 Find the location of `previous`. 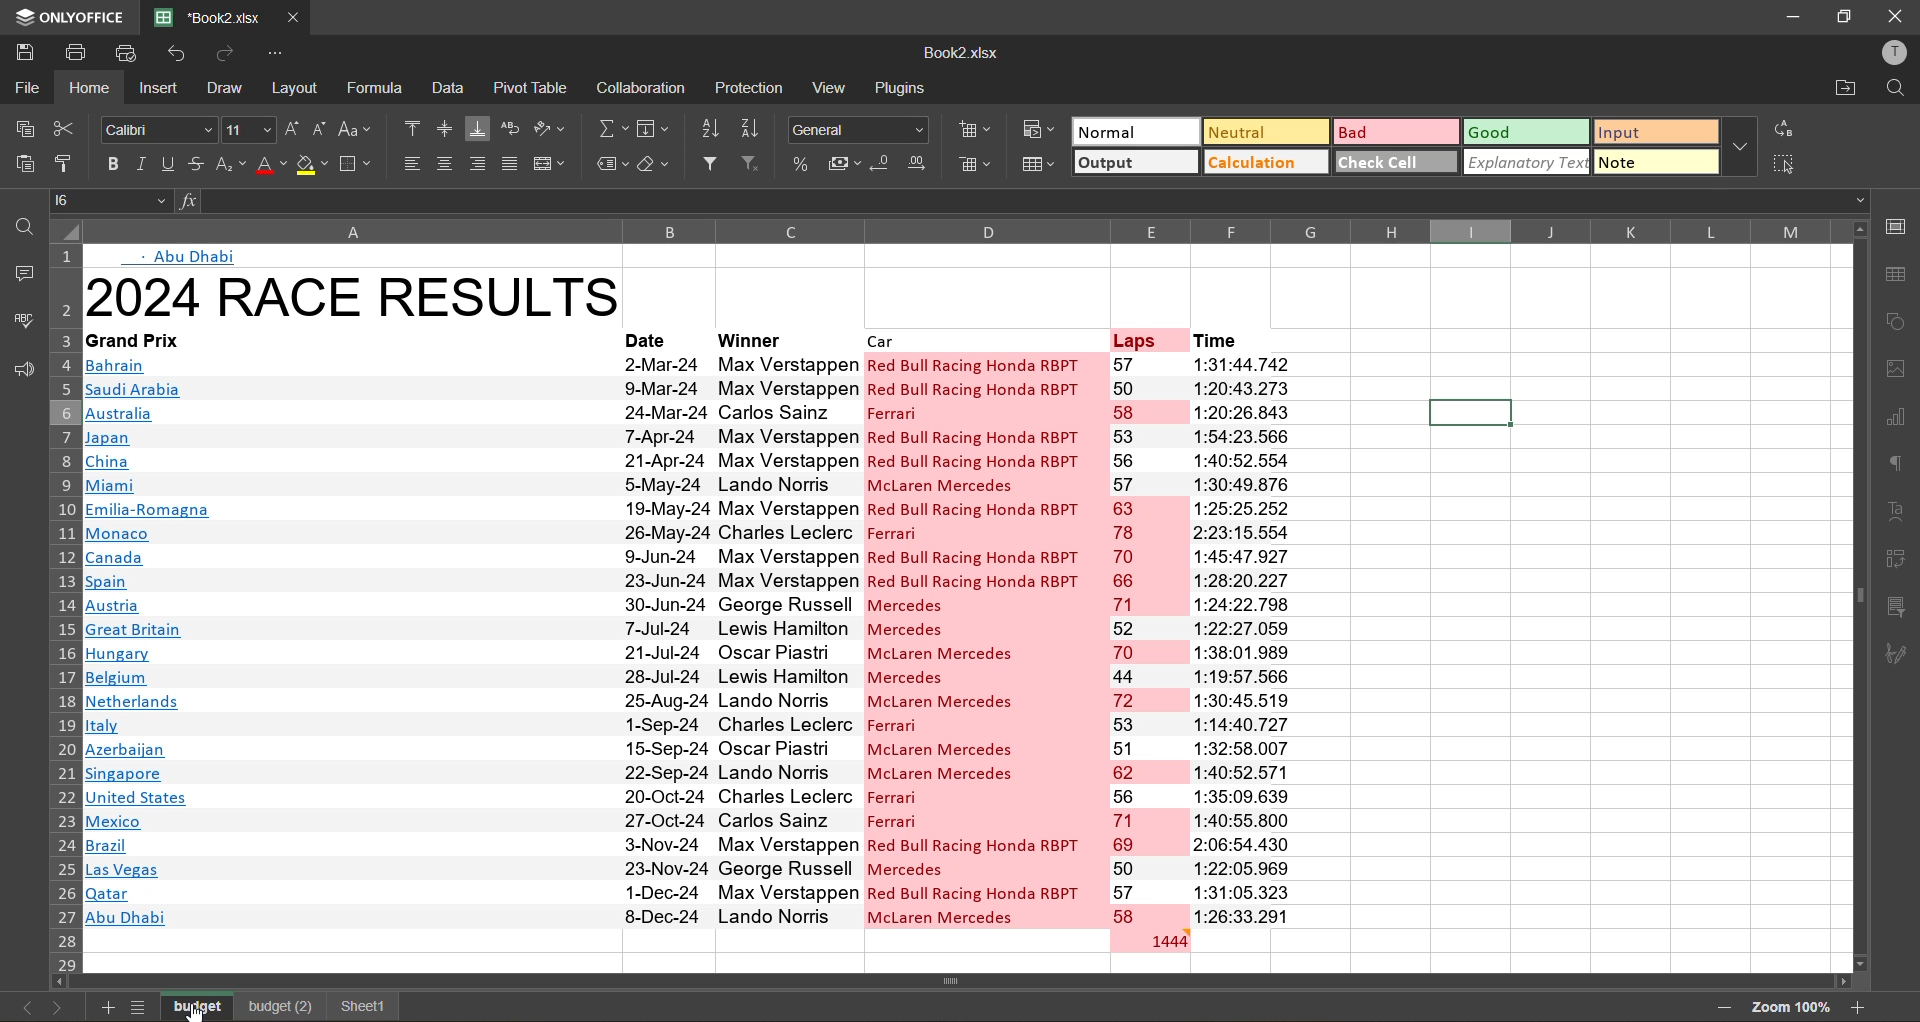

previous is located at coordinates (20, 1007).